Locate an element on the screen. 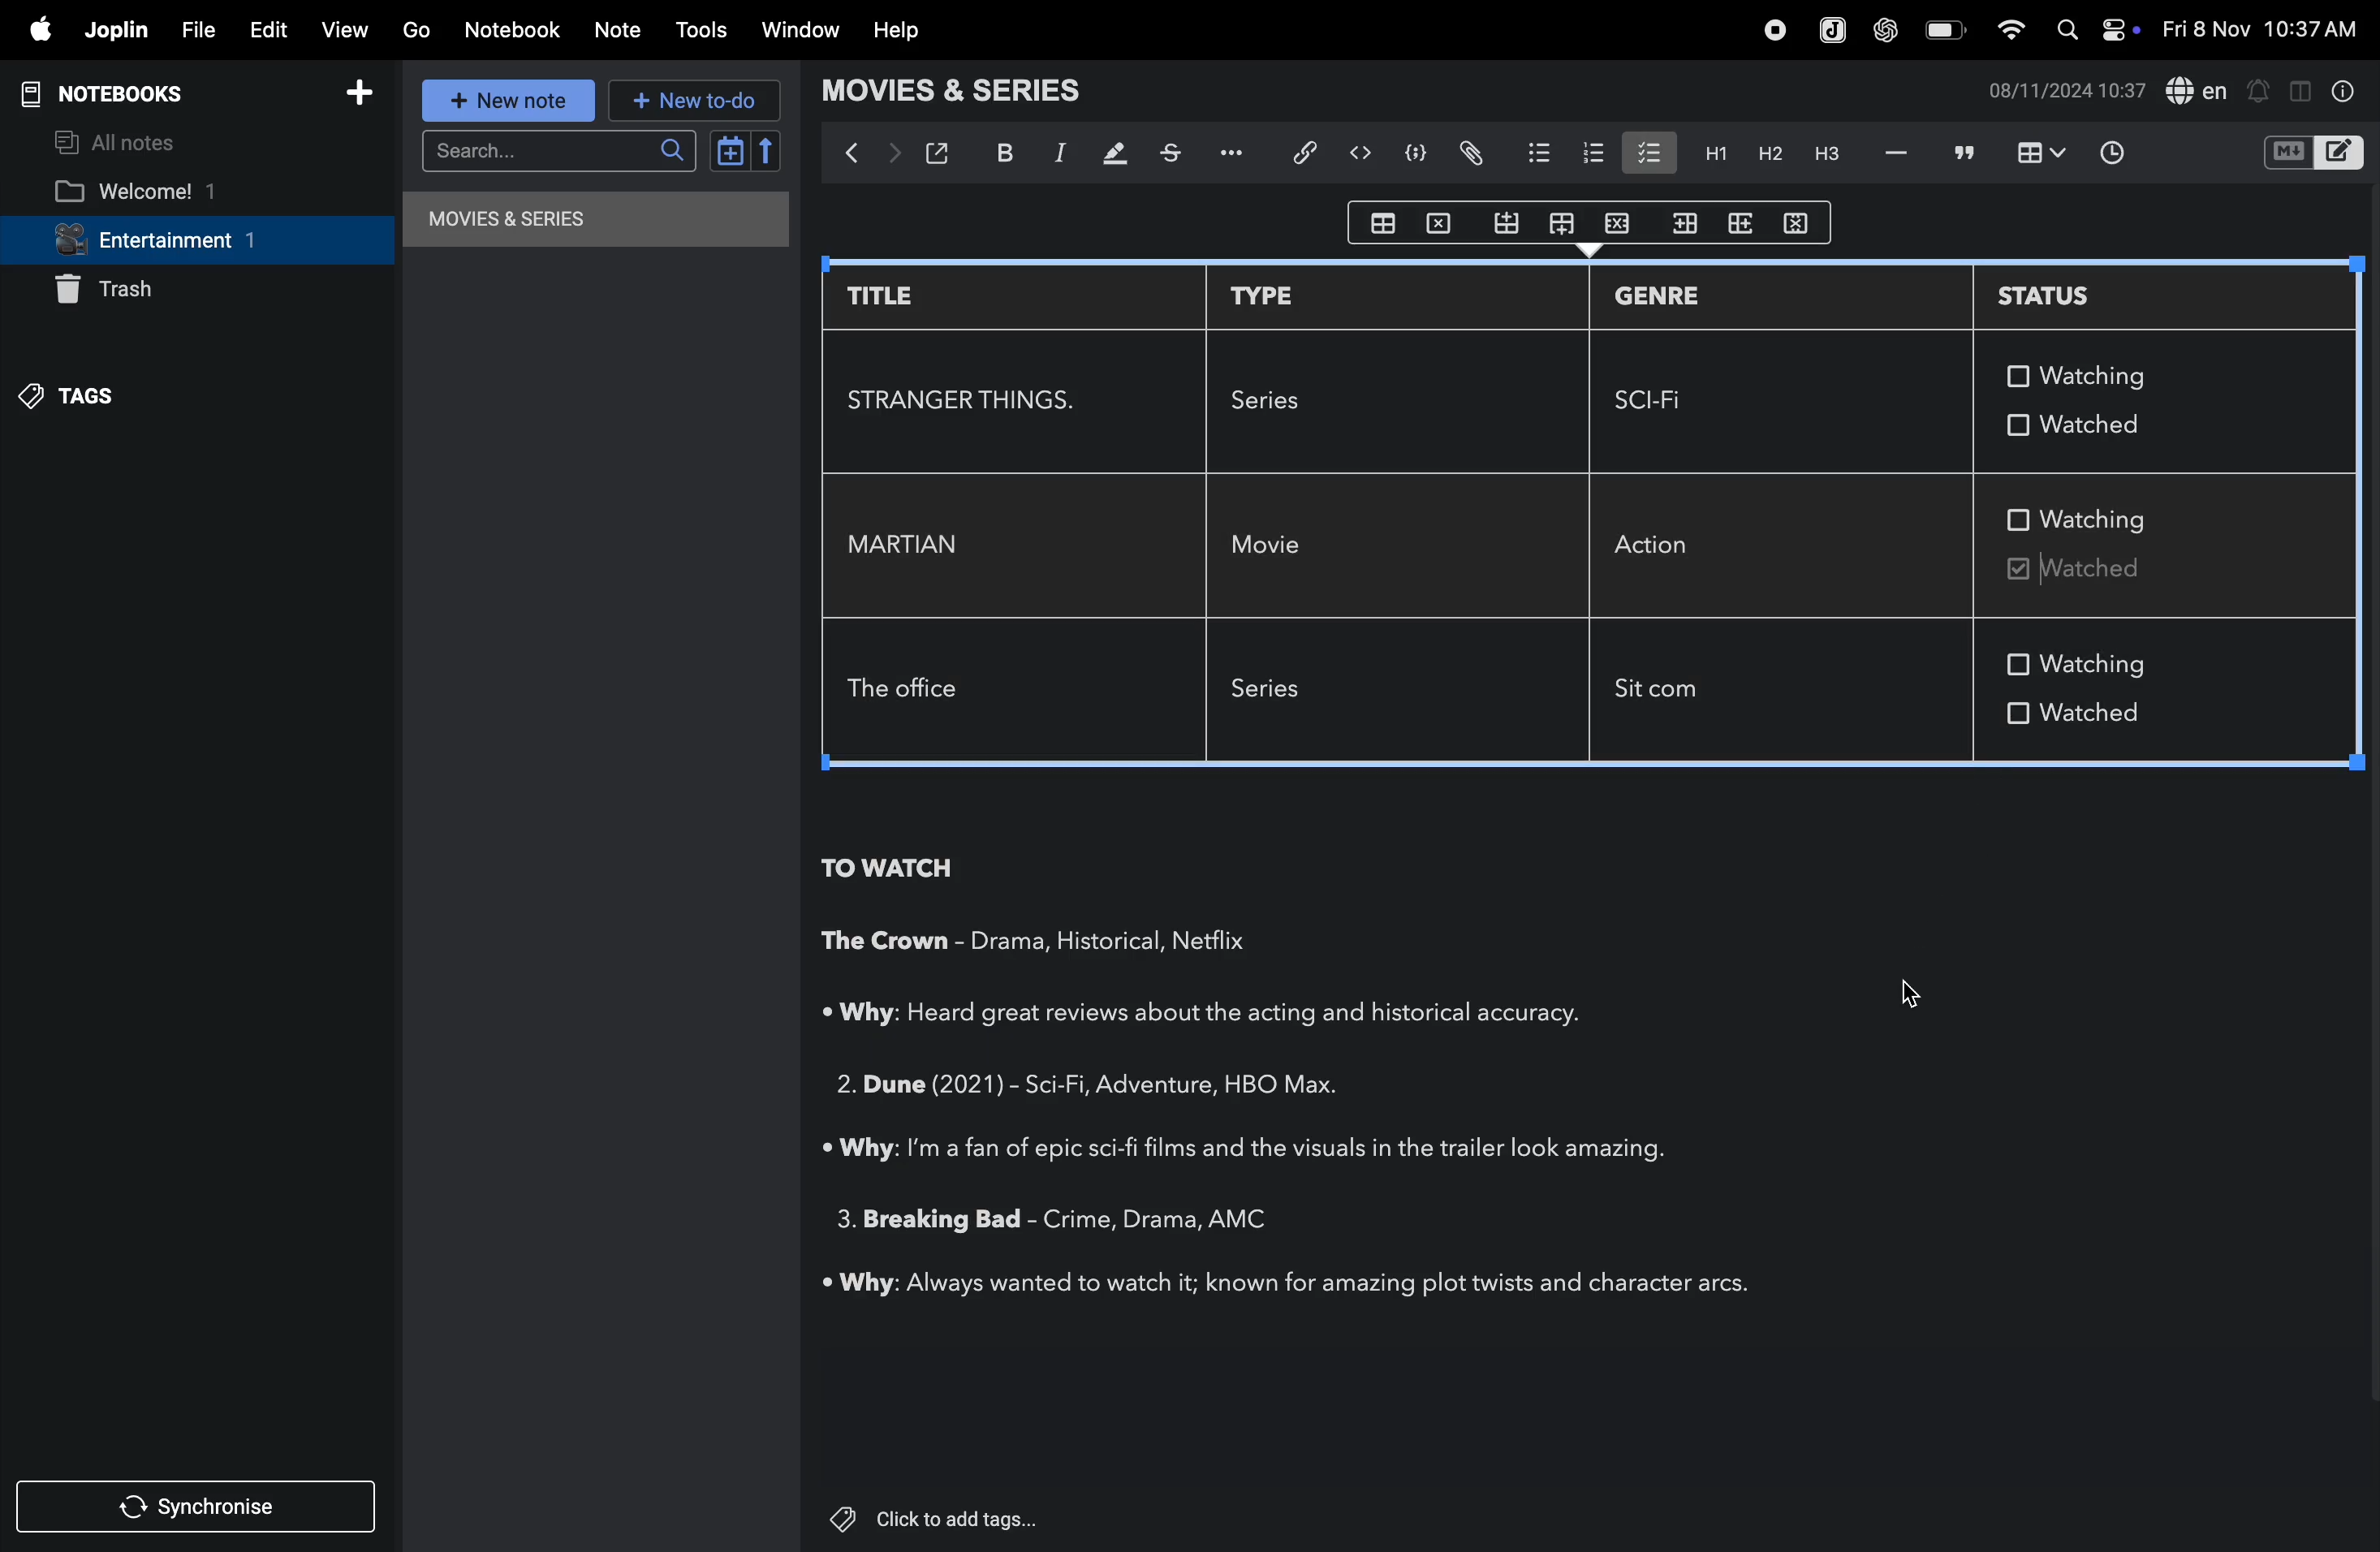  watched is located at coordinates (2141, 719).